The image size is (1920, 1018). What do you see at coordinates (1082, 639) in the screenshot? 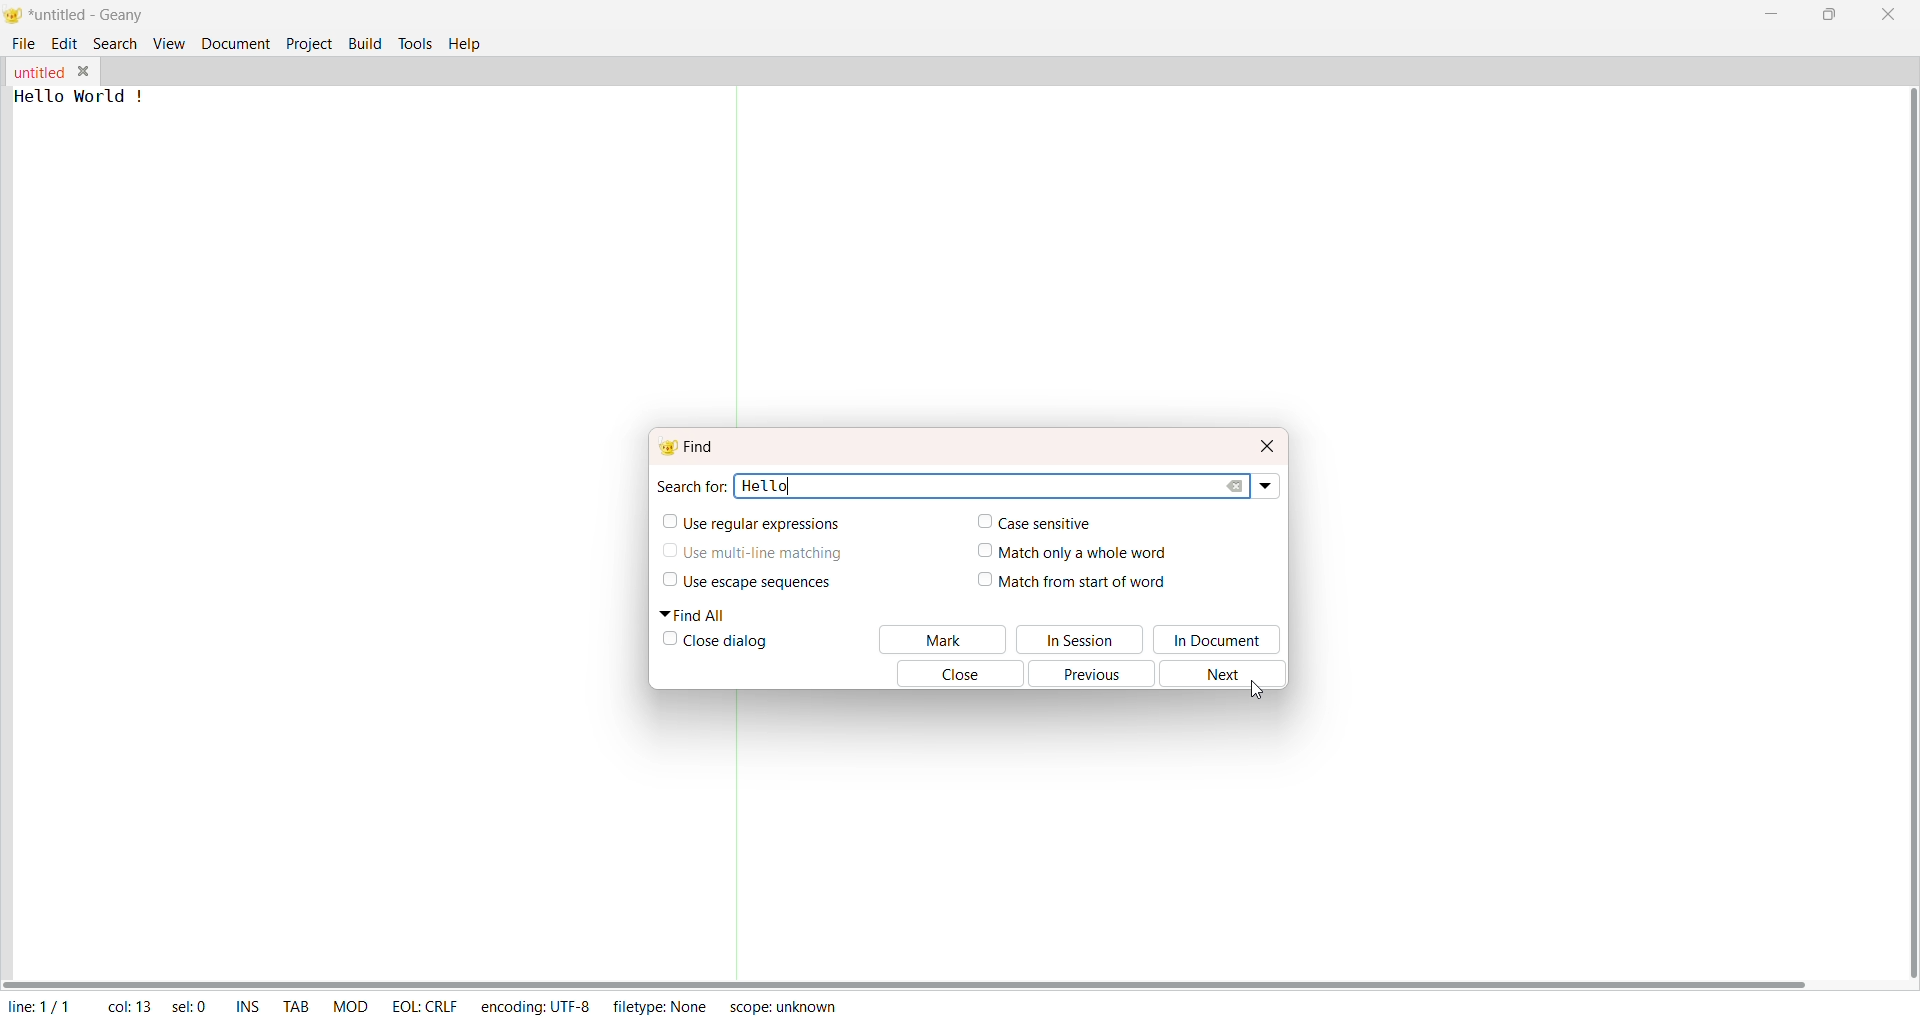
I see `In Session` at bounding box center [1082, 639].